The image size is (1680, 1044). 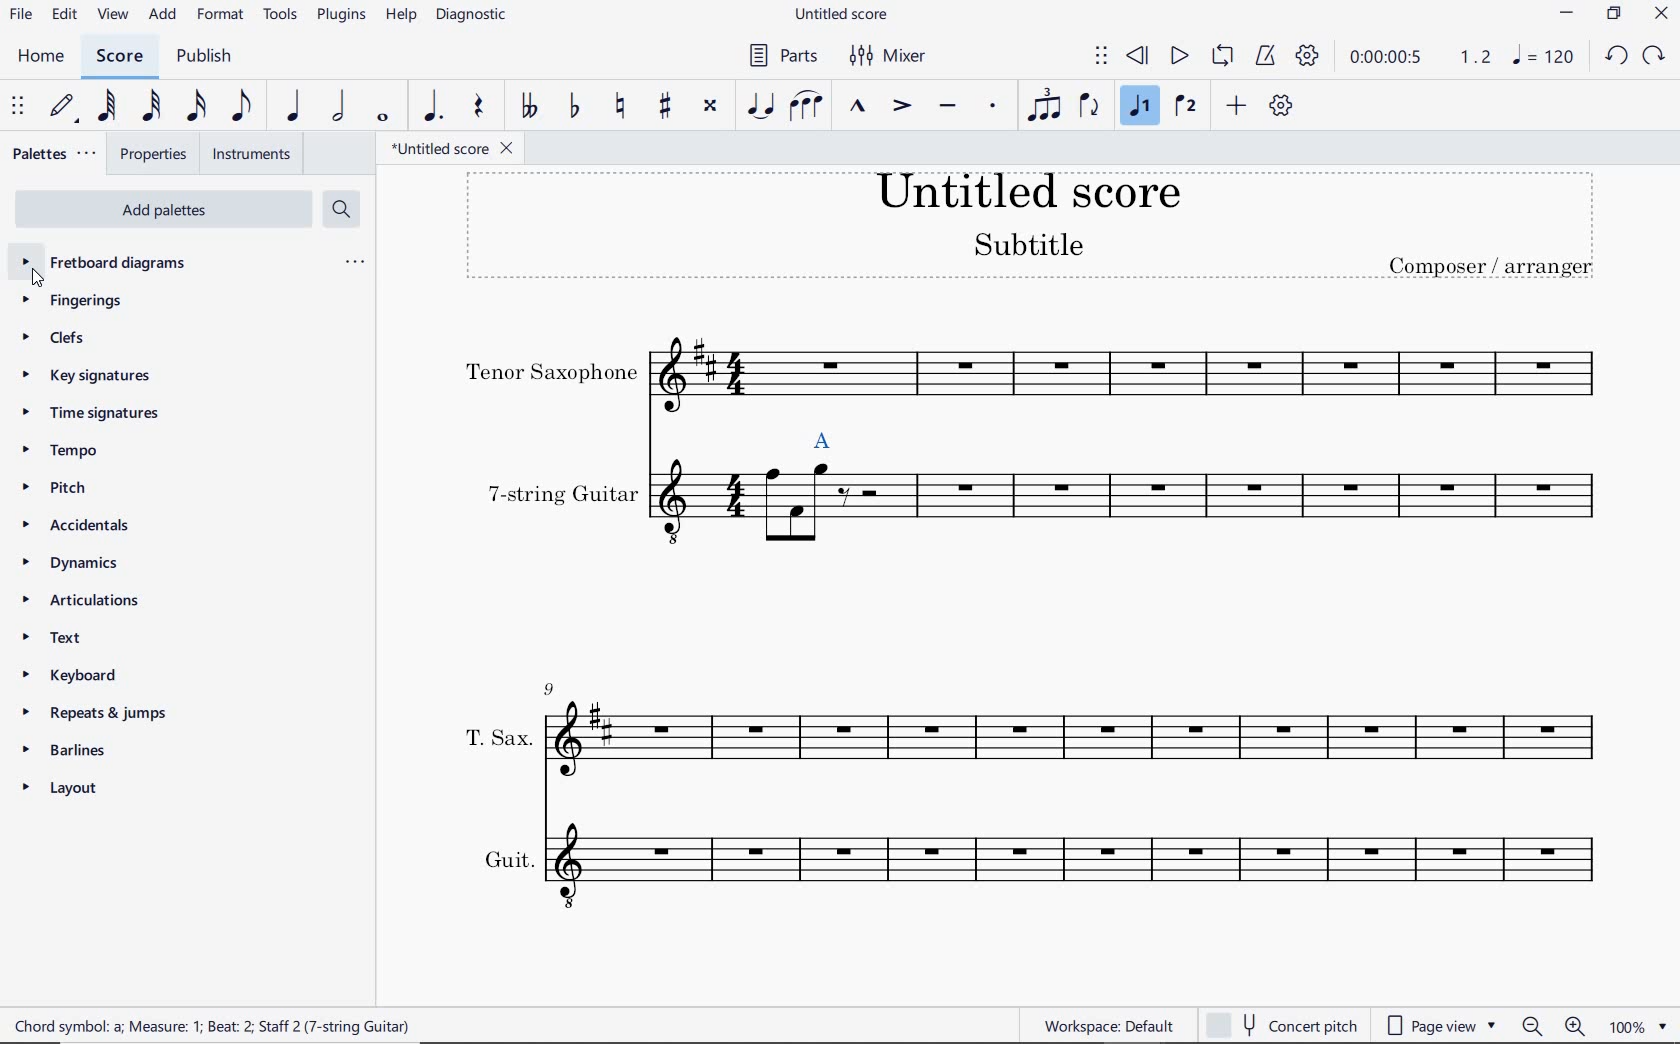 I want to click on LOOP PLAYBACK, so click(x=1221, y=55).